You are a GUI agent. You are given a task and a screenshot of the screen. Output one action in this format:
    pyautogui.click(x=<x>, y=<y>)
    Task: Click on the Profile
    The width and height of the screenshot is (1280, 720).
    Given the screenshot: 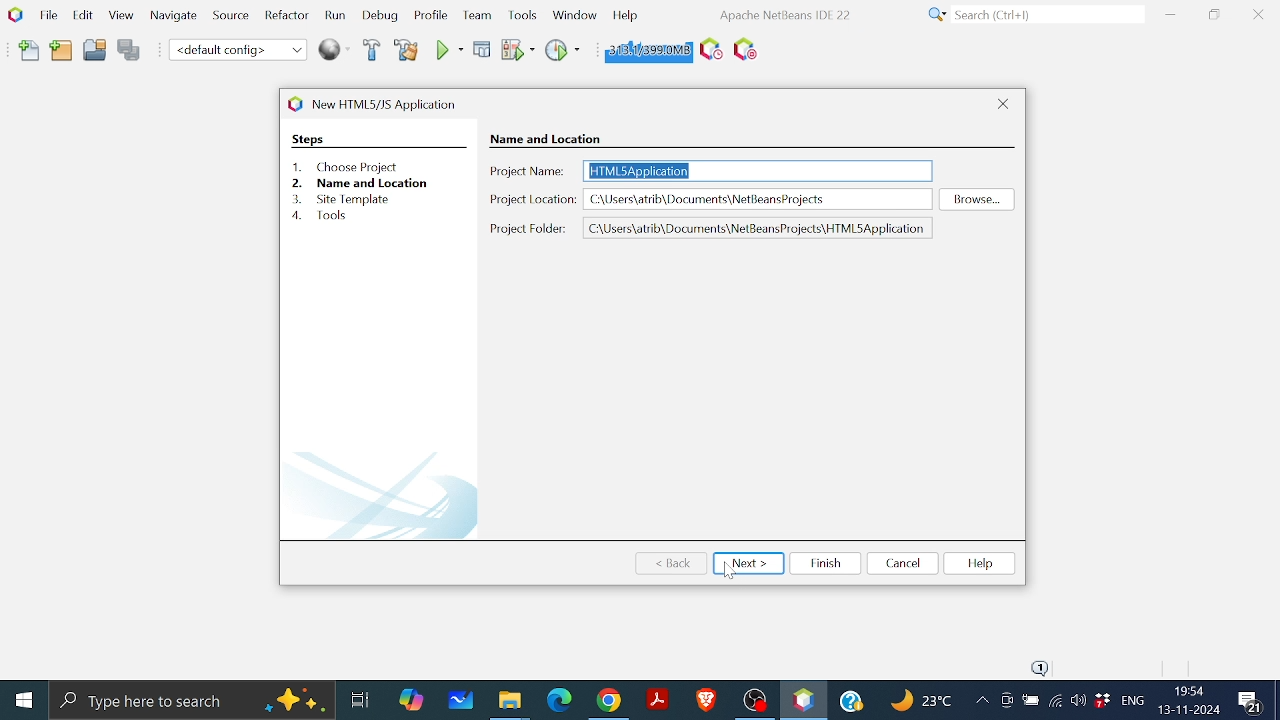 What is the action you would take?
    pyautogui.click(x=429, y=17)
    